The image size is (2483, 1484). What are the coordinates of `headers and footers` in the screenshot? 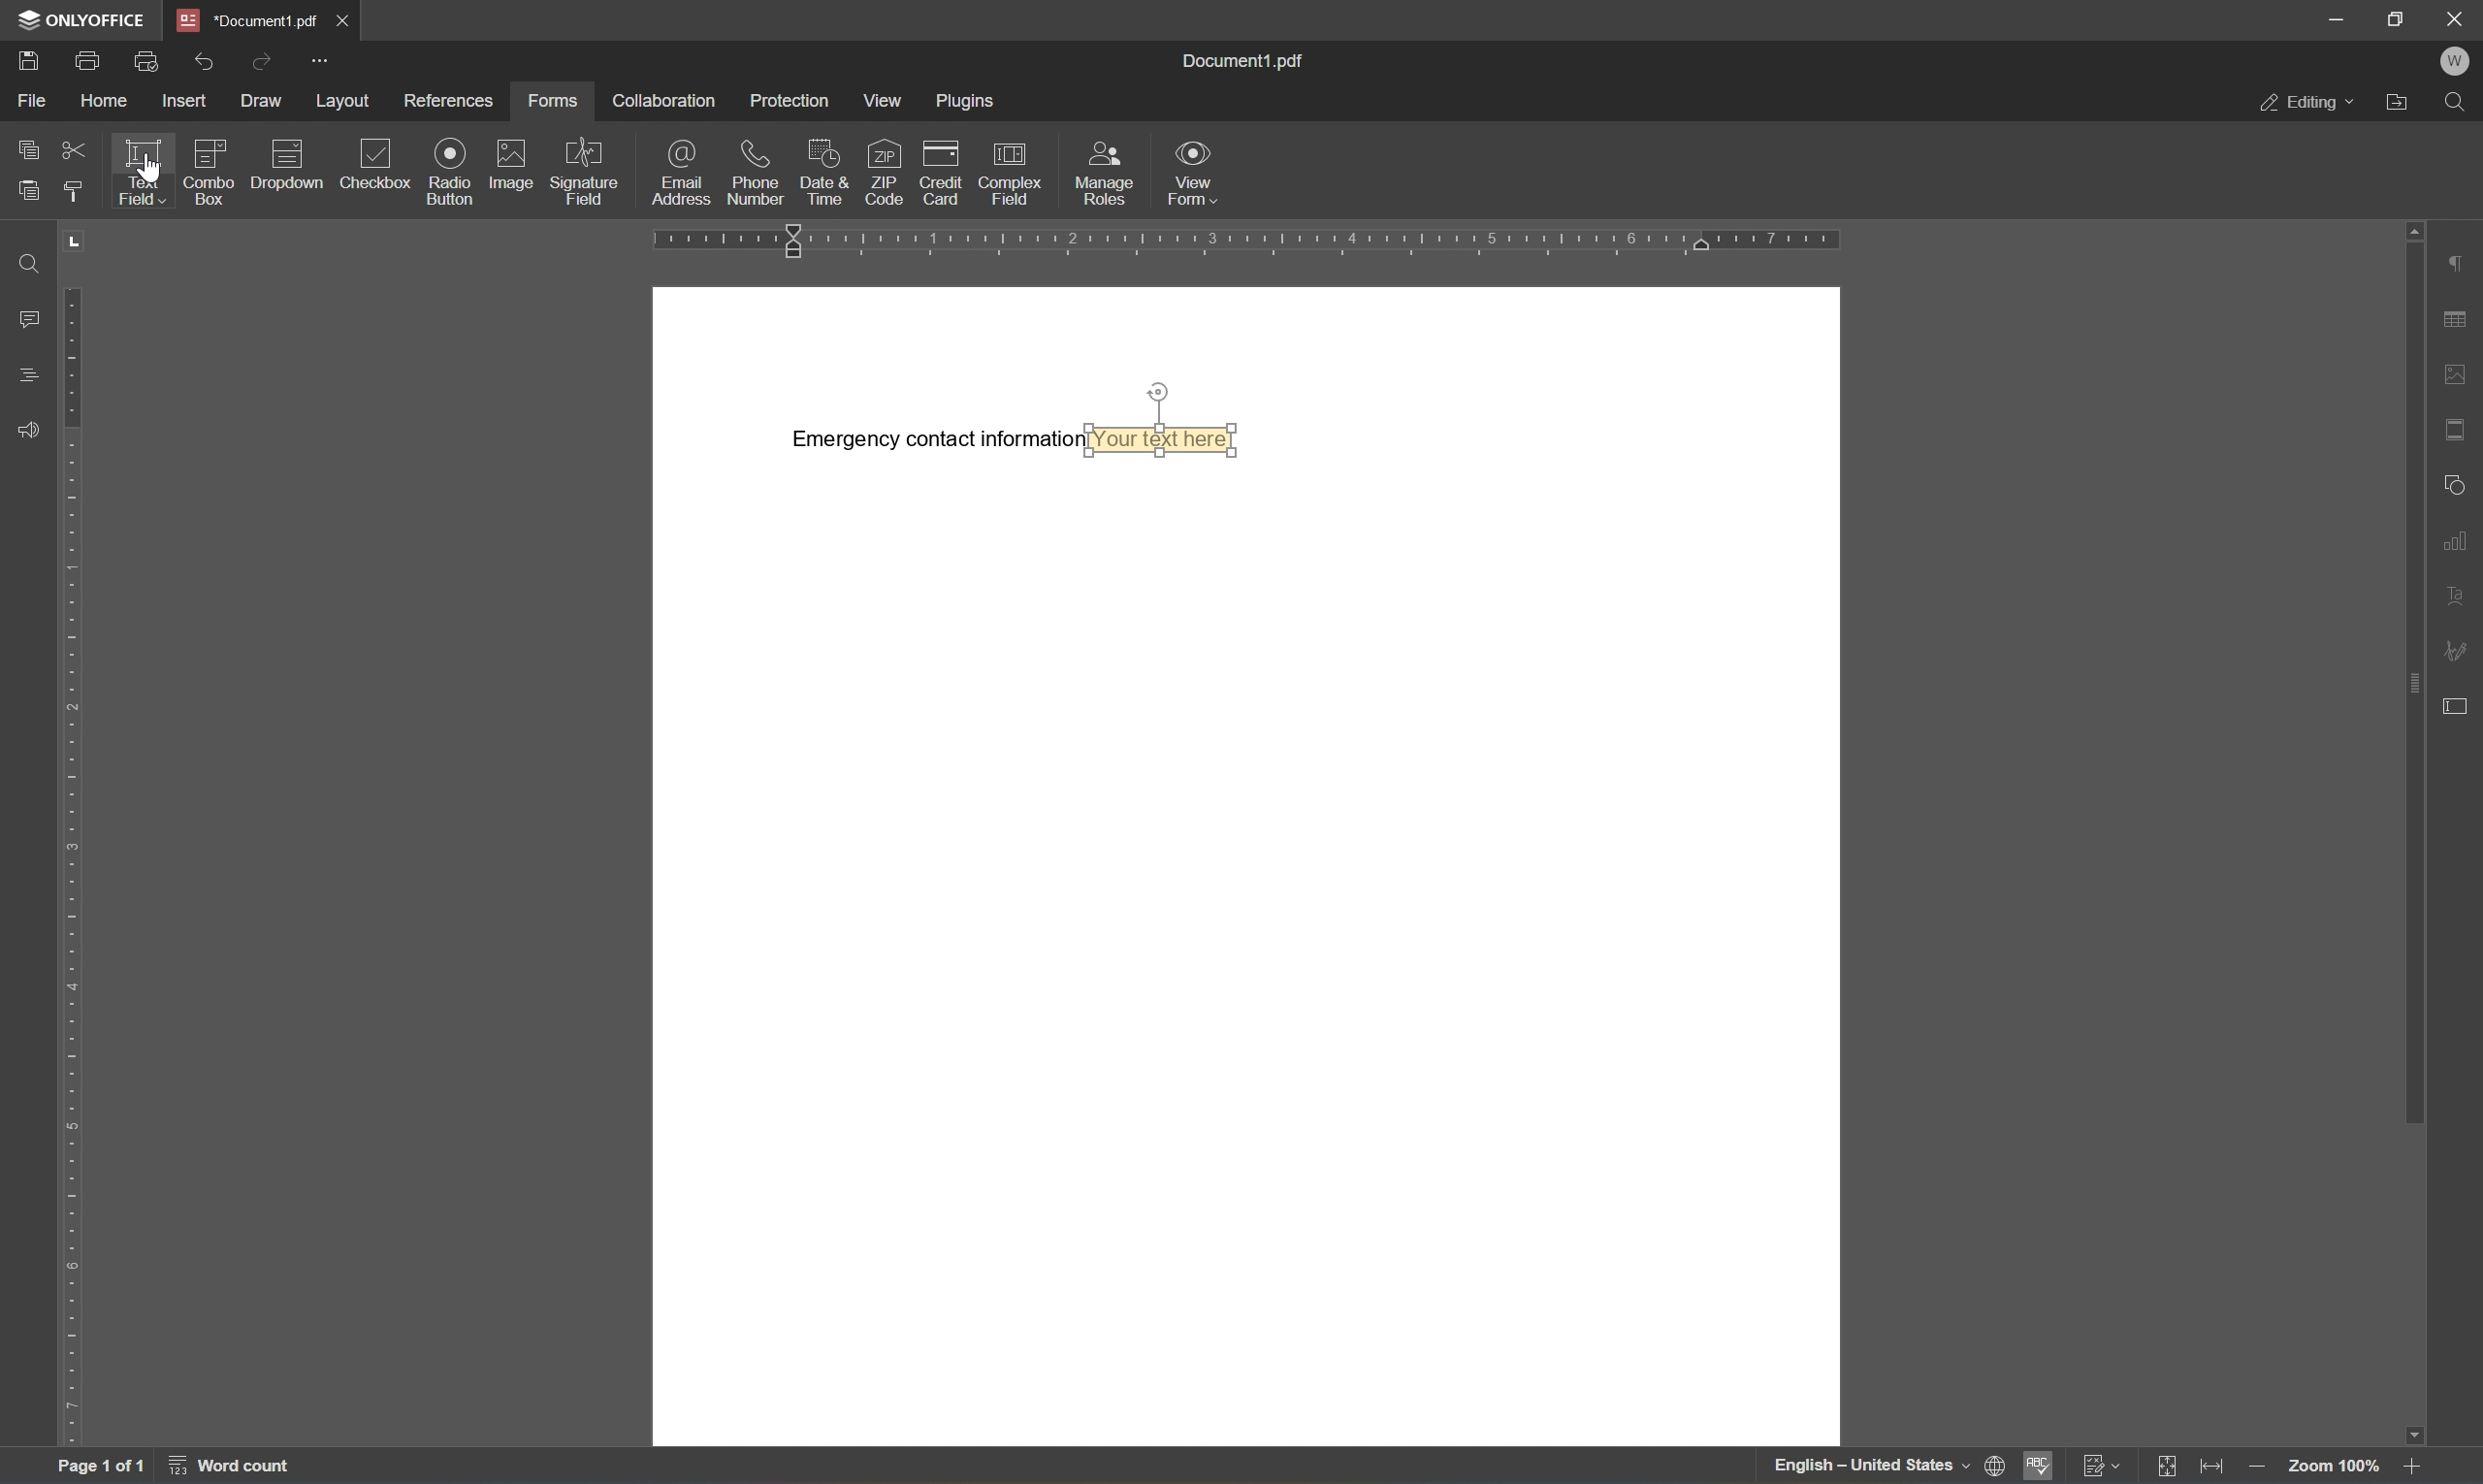 It's located at (2460, 423).